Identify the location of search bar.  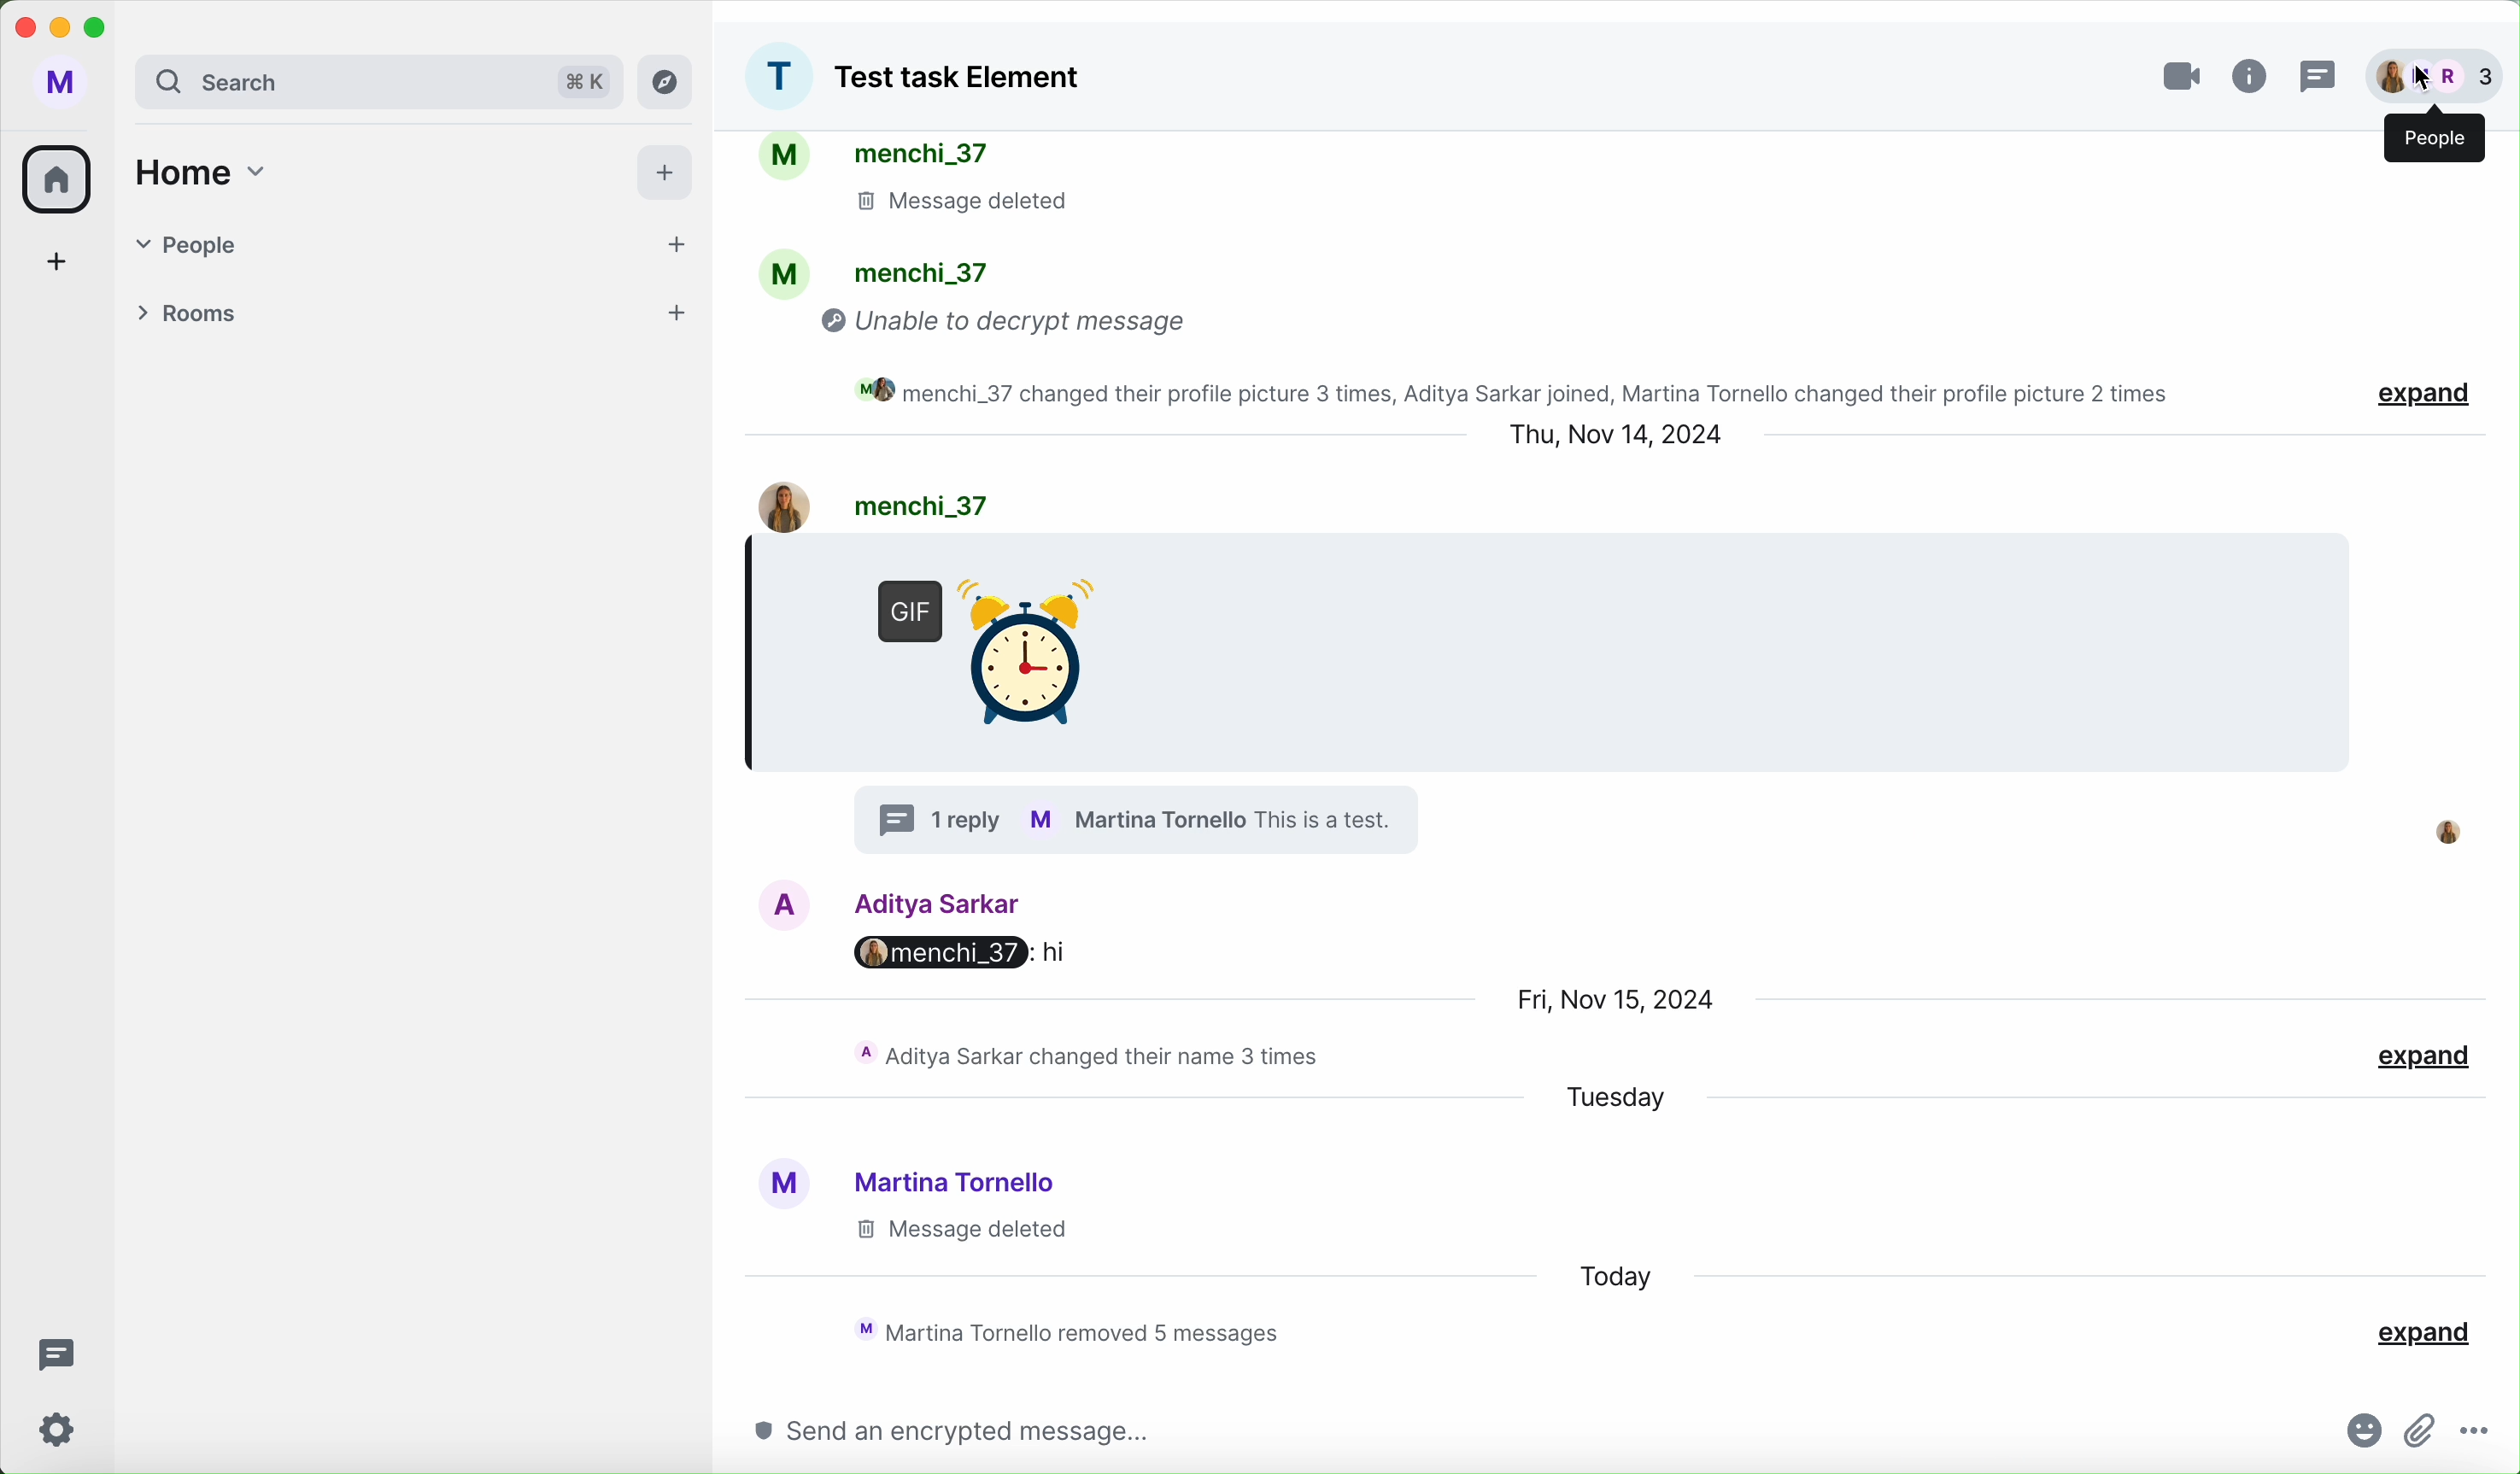
(326, 81).